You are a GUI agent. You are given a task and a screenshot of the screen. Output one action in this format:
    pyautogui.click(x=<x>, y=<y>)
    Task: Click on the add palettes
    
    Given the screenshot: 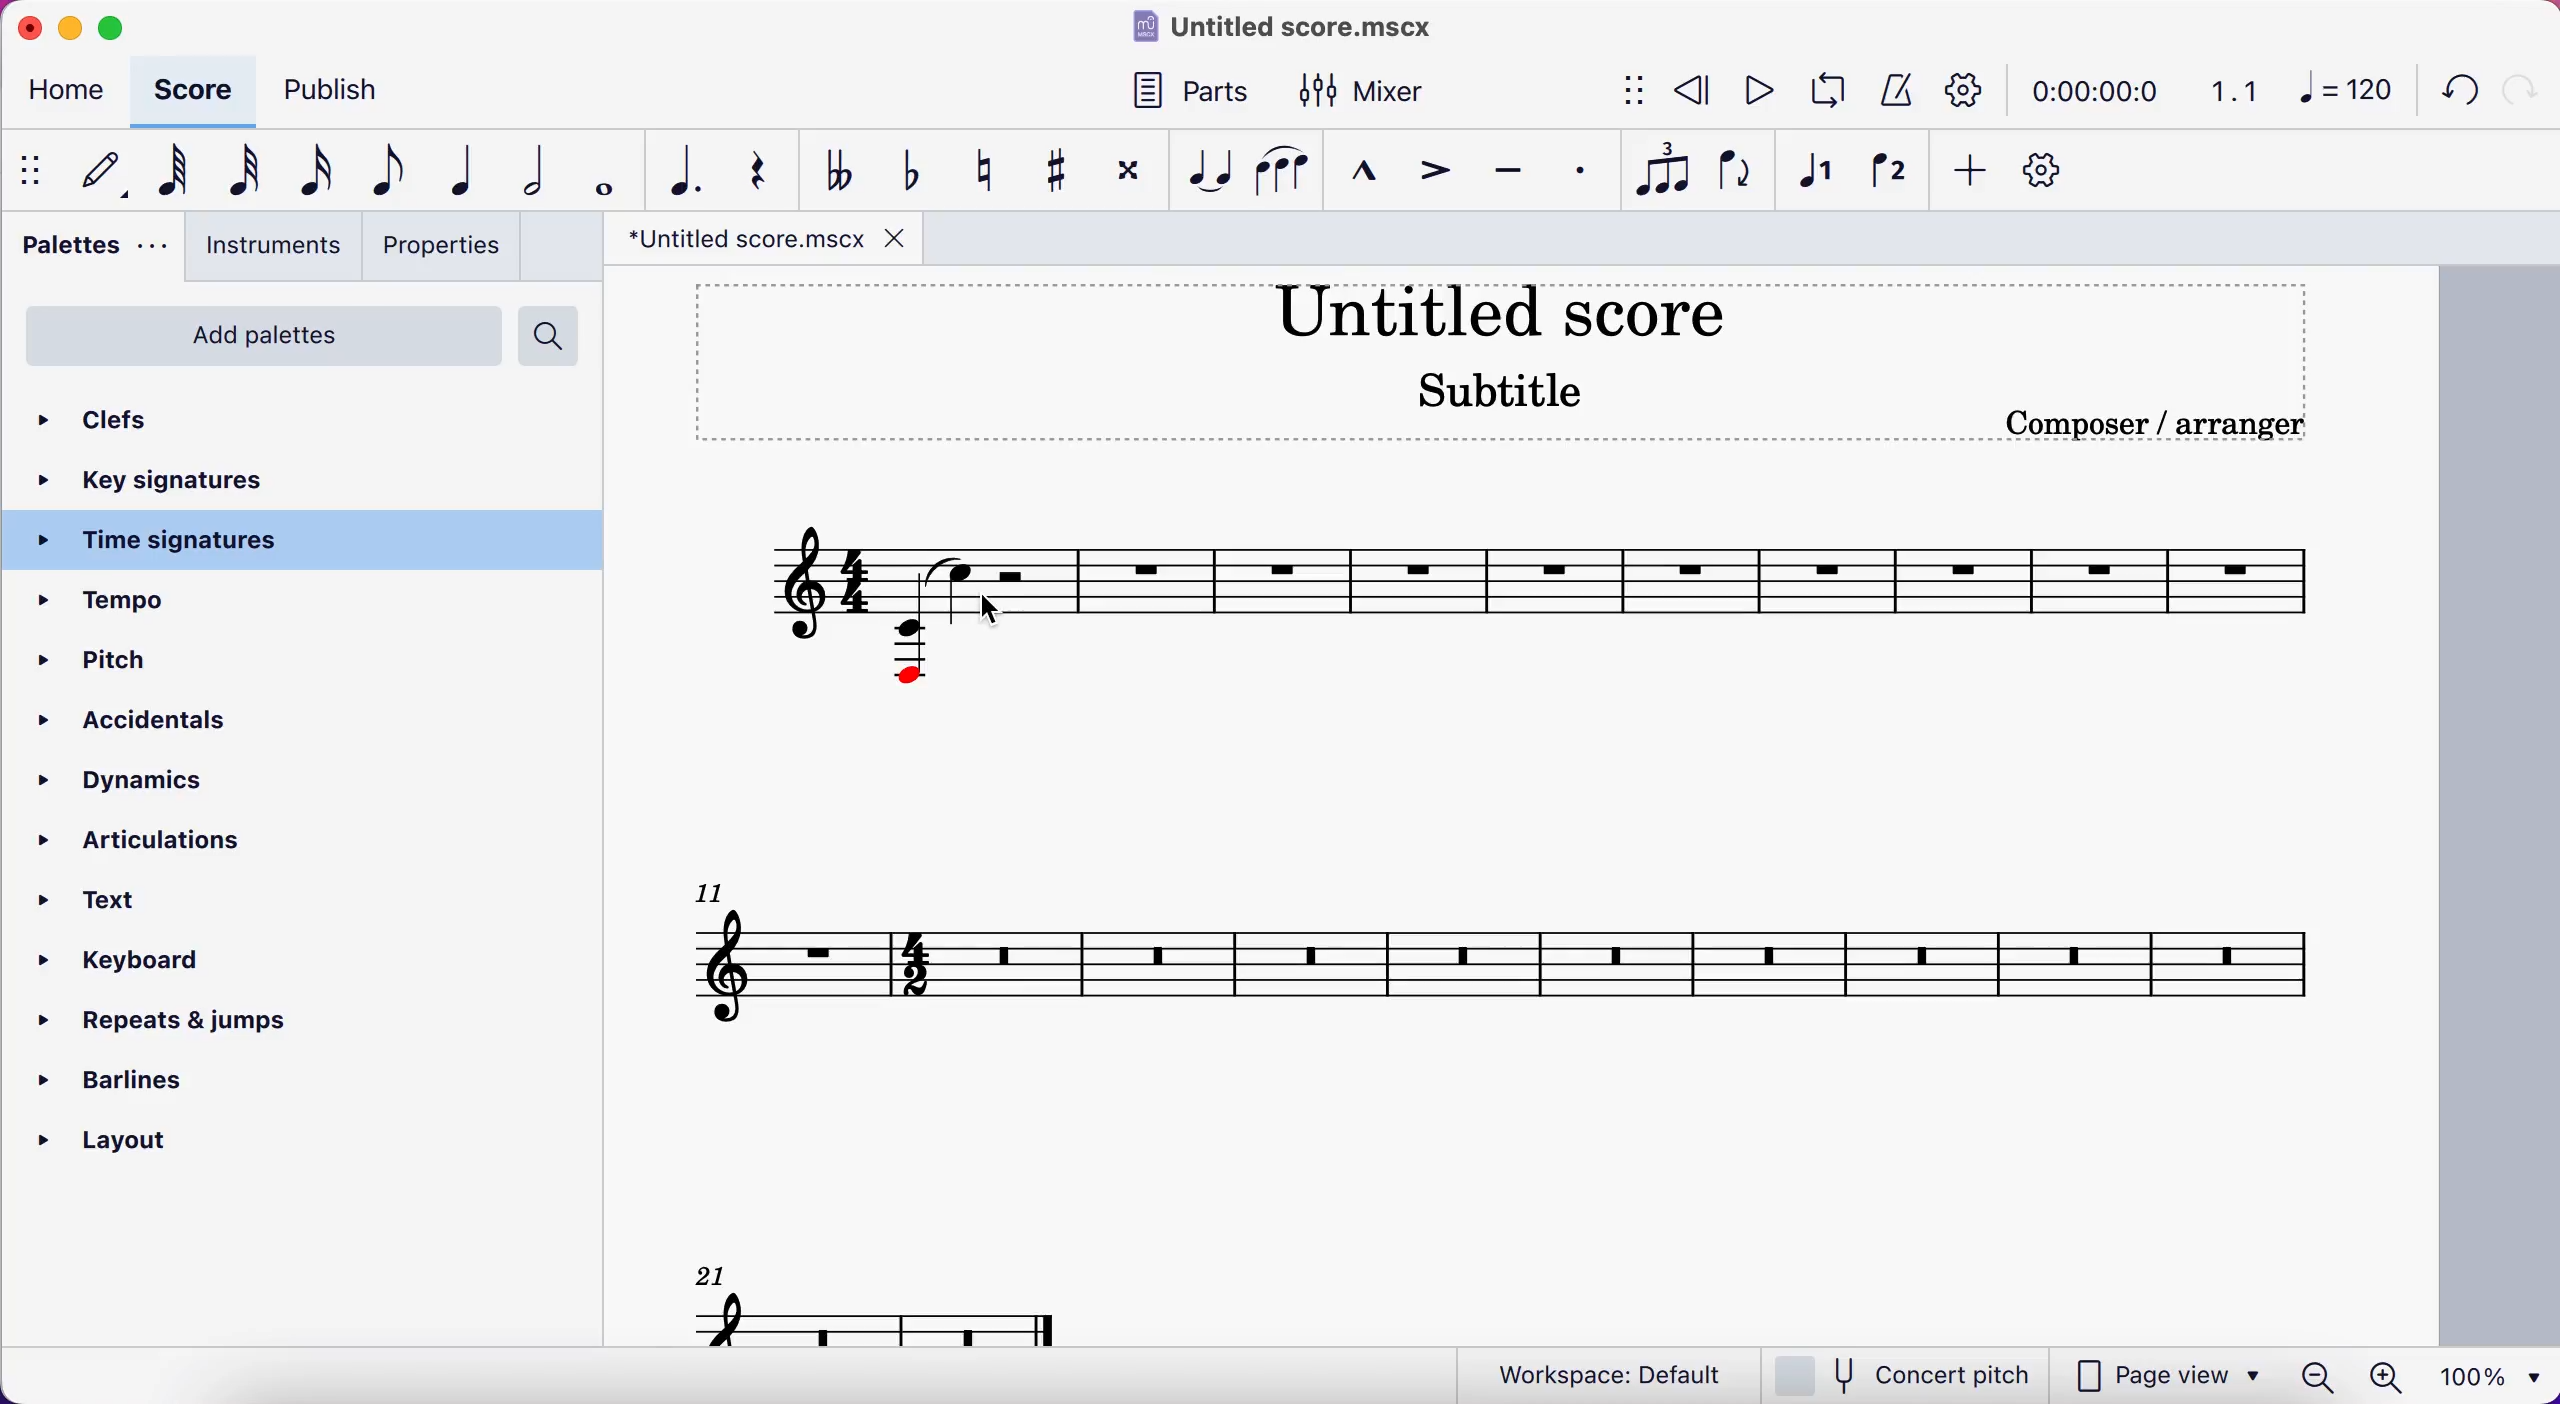 What is the action you would take?
    pyautogui.click(x=258, y=337)
    